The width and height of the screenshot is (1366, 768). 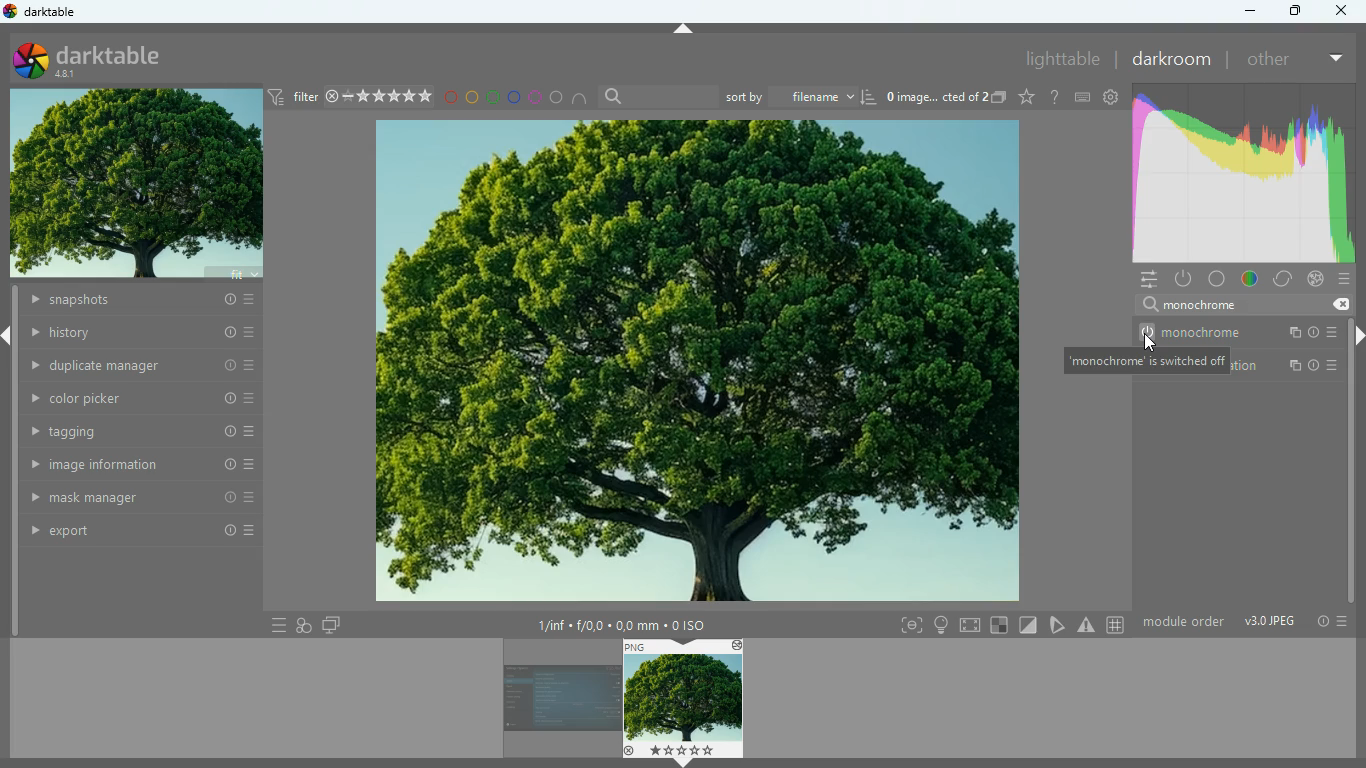 What do you see at coordinates (1144, 280) in the screenshot?
I see `menu` at bounding box center [1144, 280].